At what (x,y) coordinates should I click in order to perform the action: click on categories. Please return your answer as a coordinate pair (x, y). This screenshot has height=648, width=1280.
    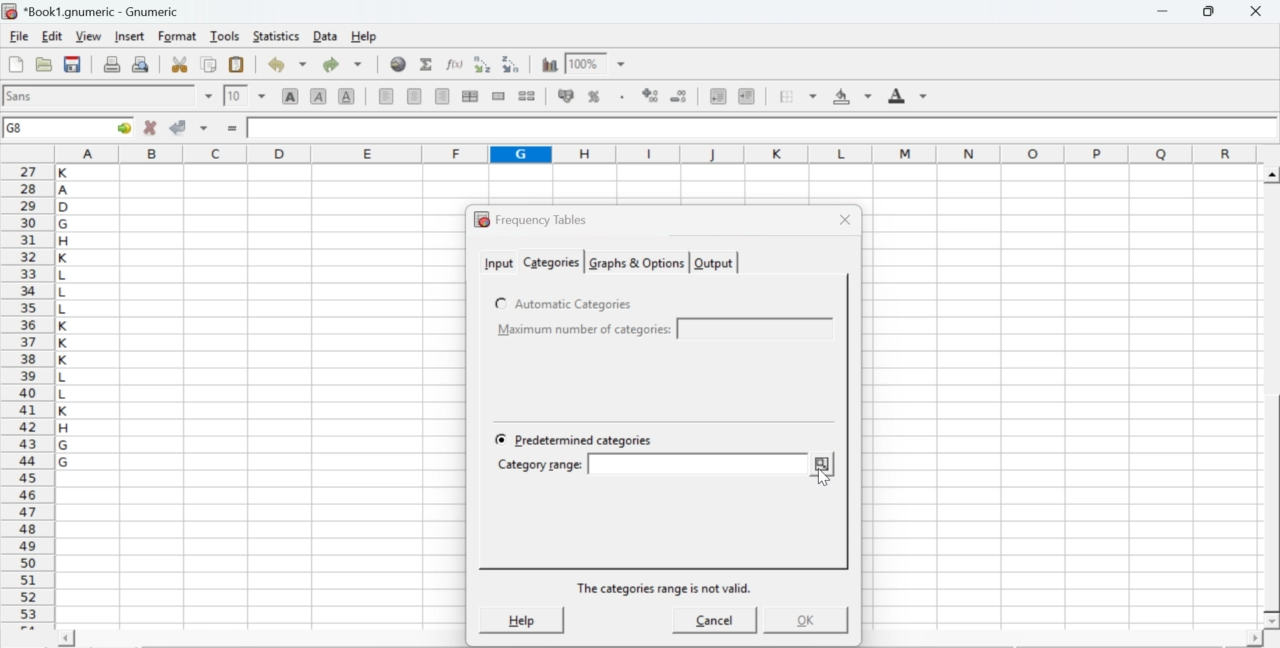
    Looking at the image, I should click on (550, 262).